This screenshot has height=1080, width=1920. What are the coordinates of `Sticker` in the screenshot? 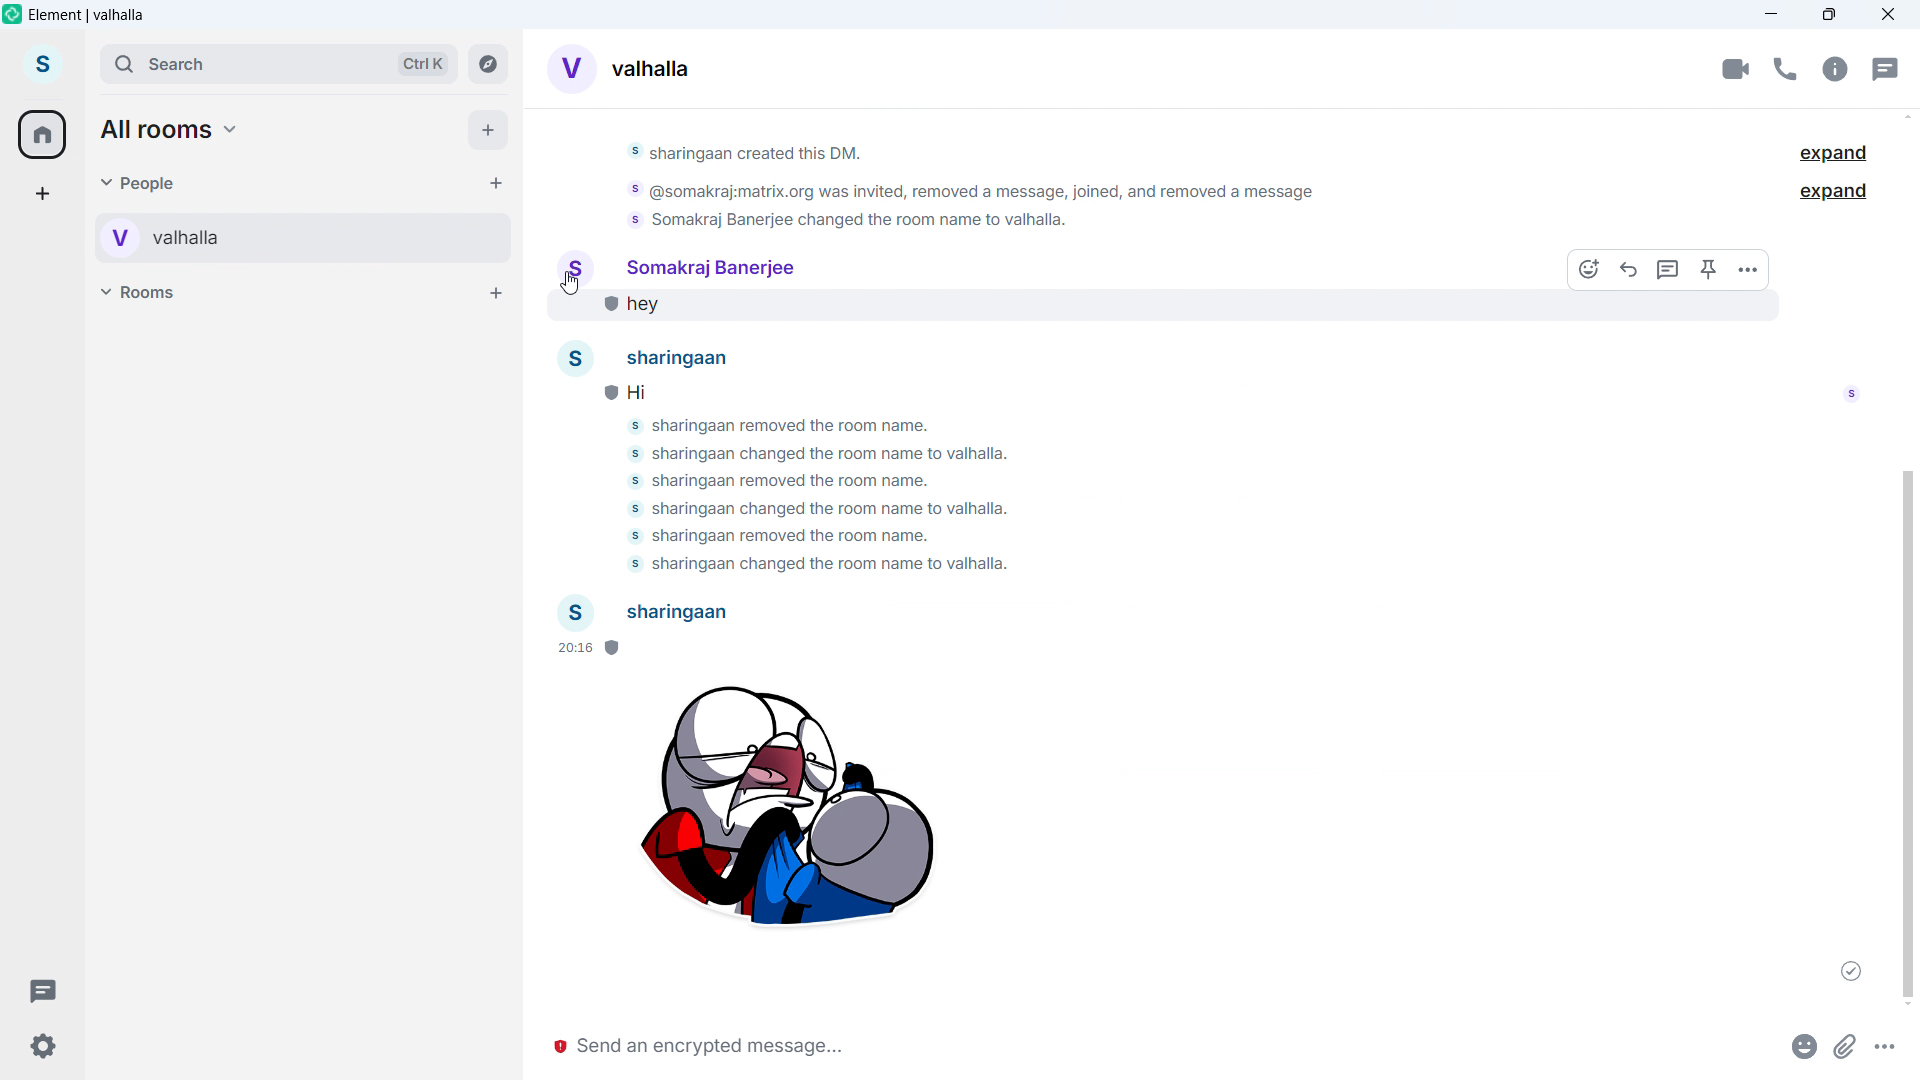 It's located at (784, 814).